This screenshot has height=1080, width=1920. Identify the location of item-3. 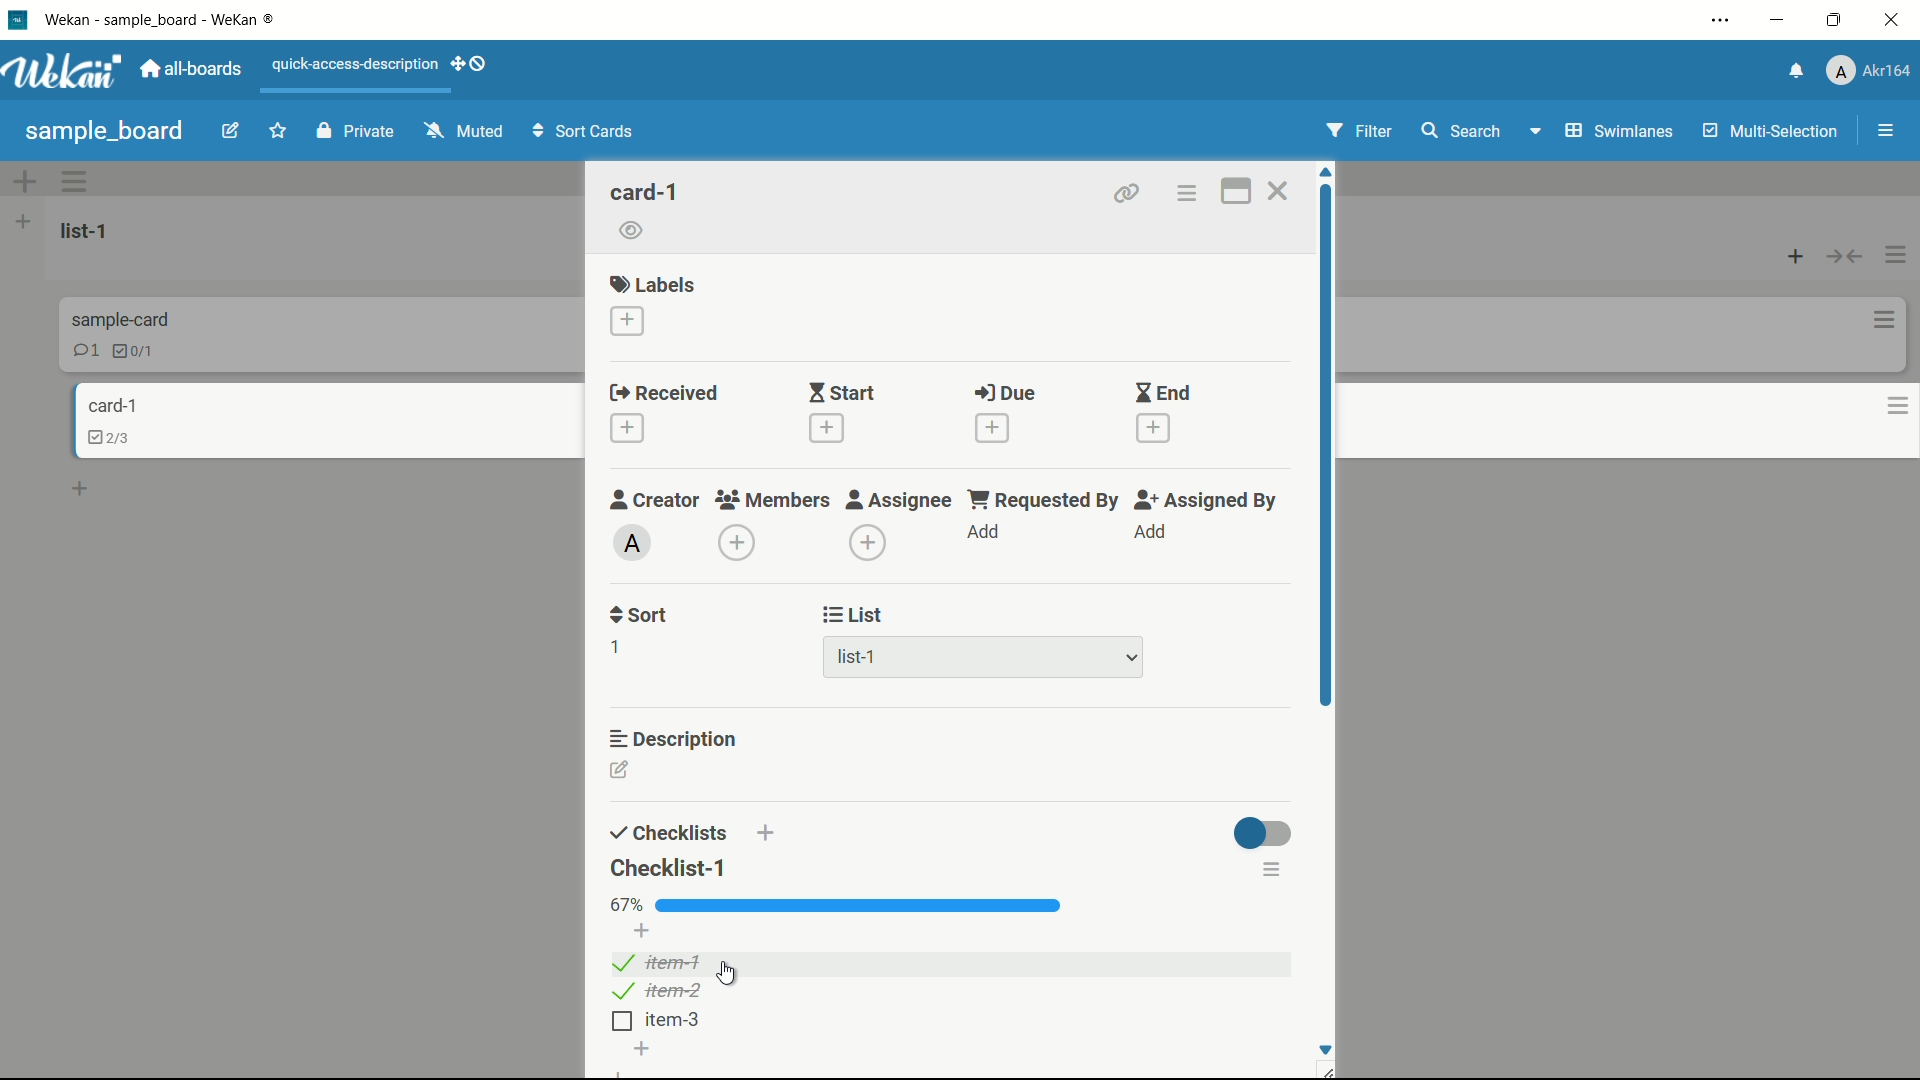
(675, 1021).